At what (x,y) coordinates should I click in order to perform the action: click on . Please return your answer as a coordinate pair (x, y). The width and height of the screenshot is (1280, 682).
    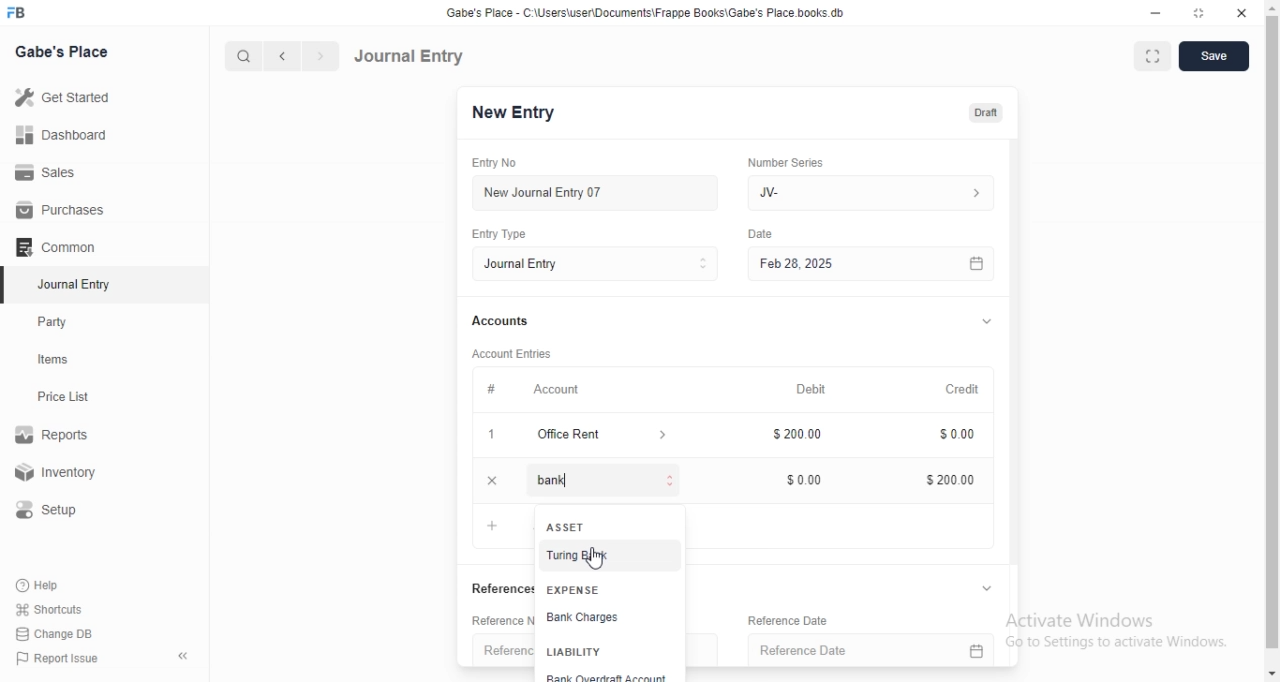
    Looking at the image, I should click on (806, 481).